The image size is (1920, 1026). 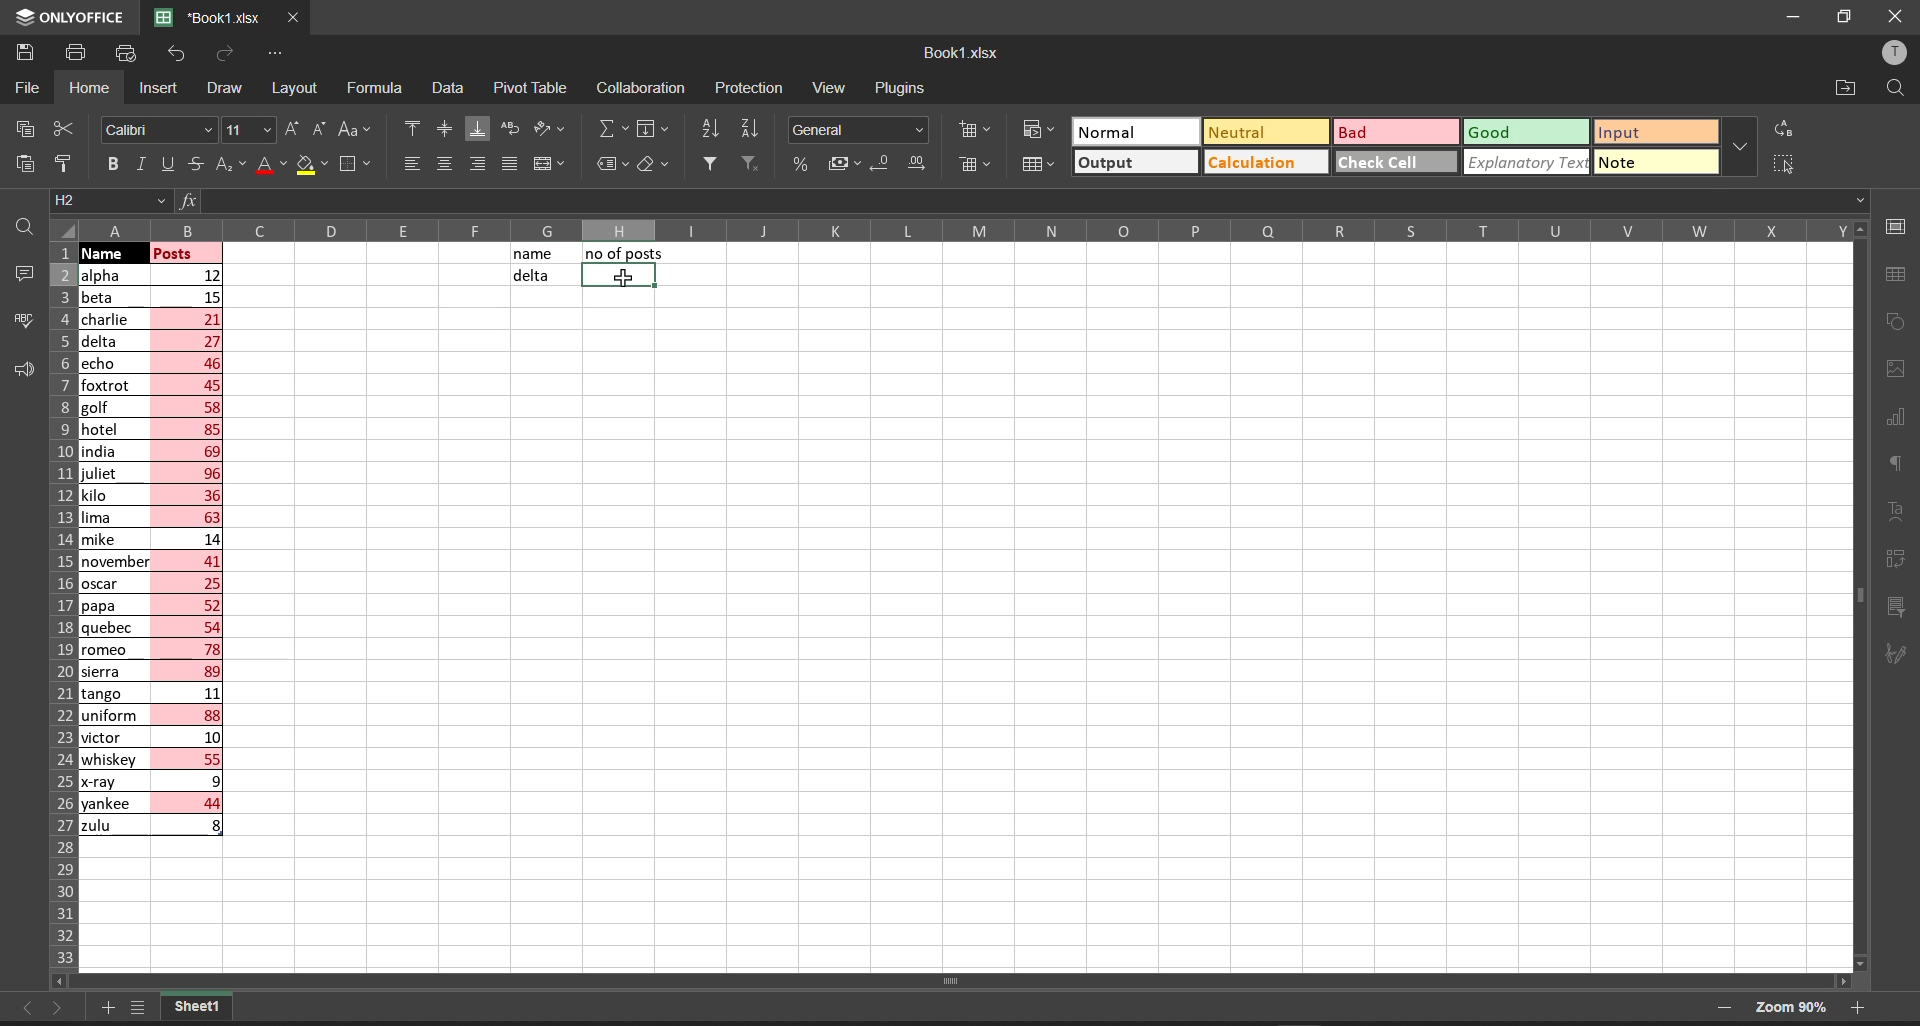 What do you see at coordinates (448, 88) in the screenshot?
I see `data` at bounding box center [448, 88].